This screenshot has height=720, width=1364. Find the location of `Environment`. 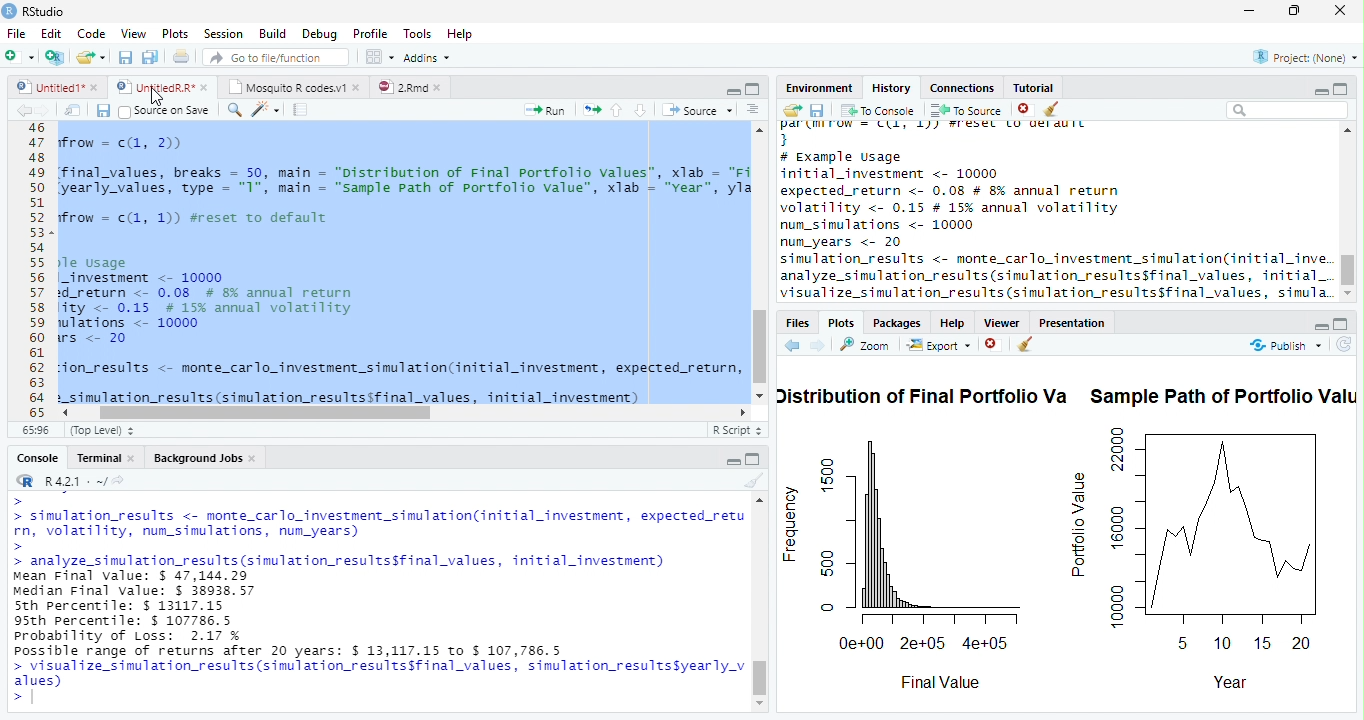

Environment is located at coordinates (819, 85).